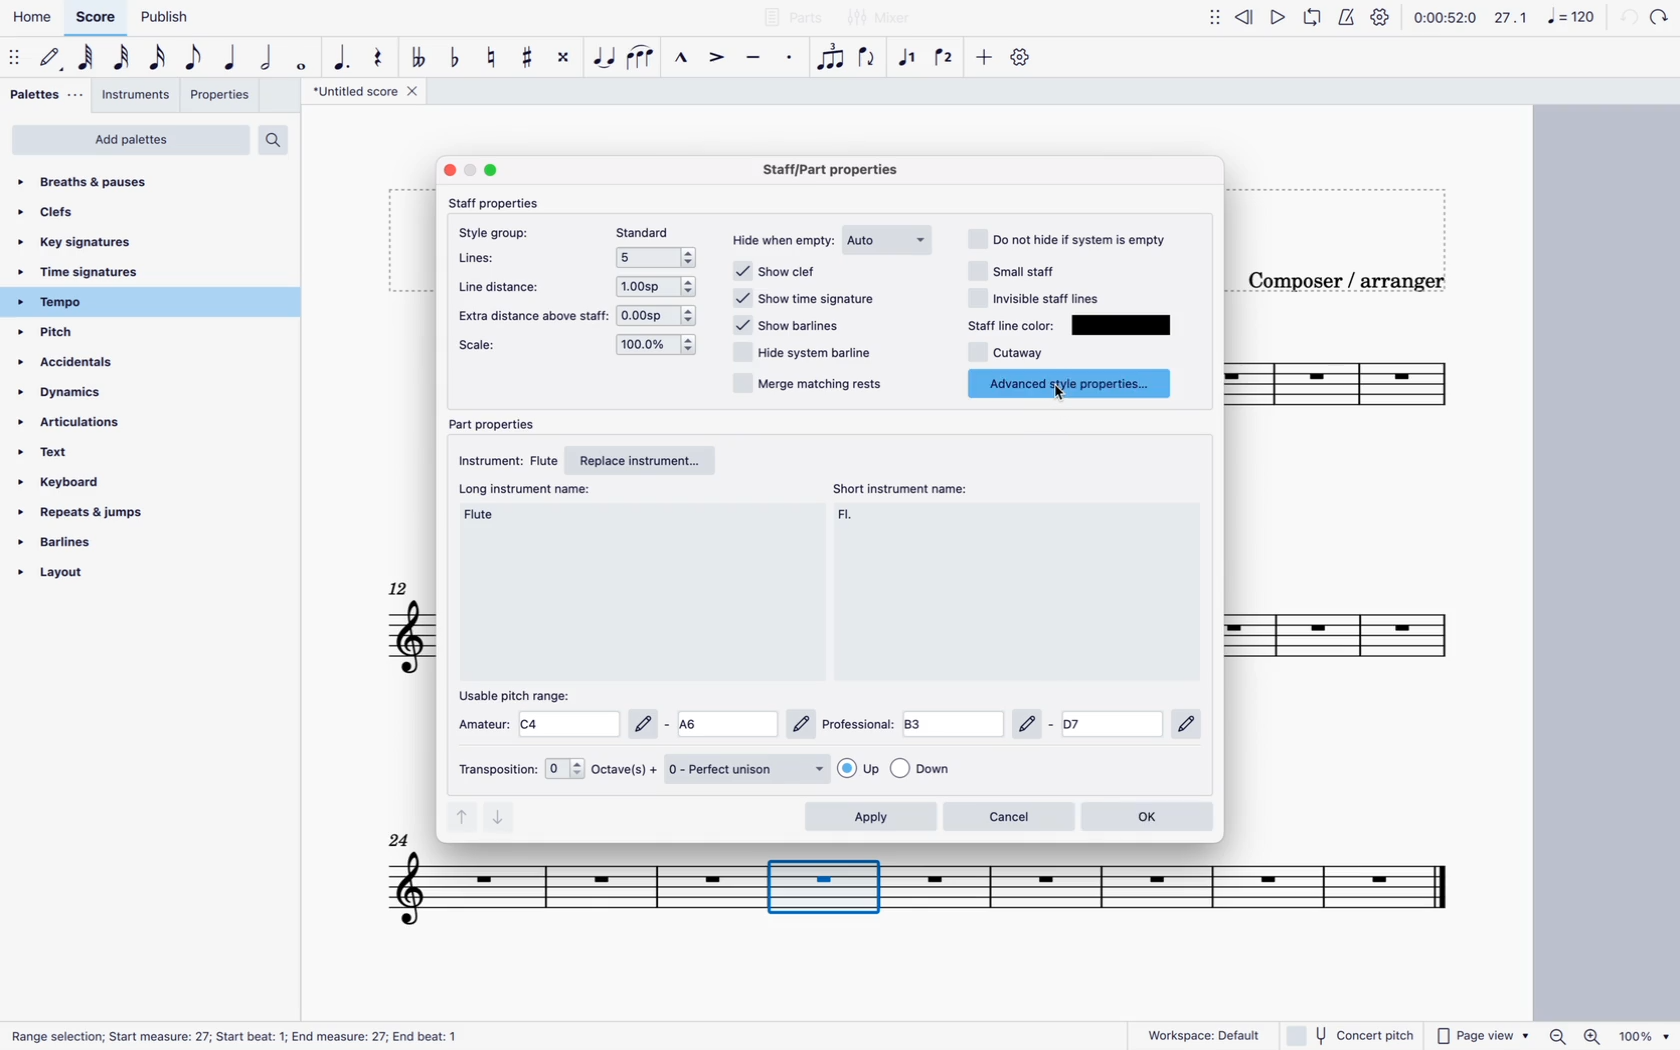 This screenshot has width=1680, height=1050. Describe the element at coordinates (797, 354) in the screenshot. I see `hide system barline` at that location.